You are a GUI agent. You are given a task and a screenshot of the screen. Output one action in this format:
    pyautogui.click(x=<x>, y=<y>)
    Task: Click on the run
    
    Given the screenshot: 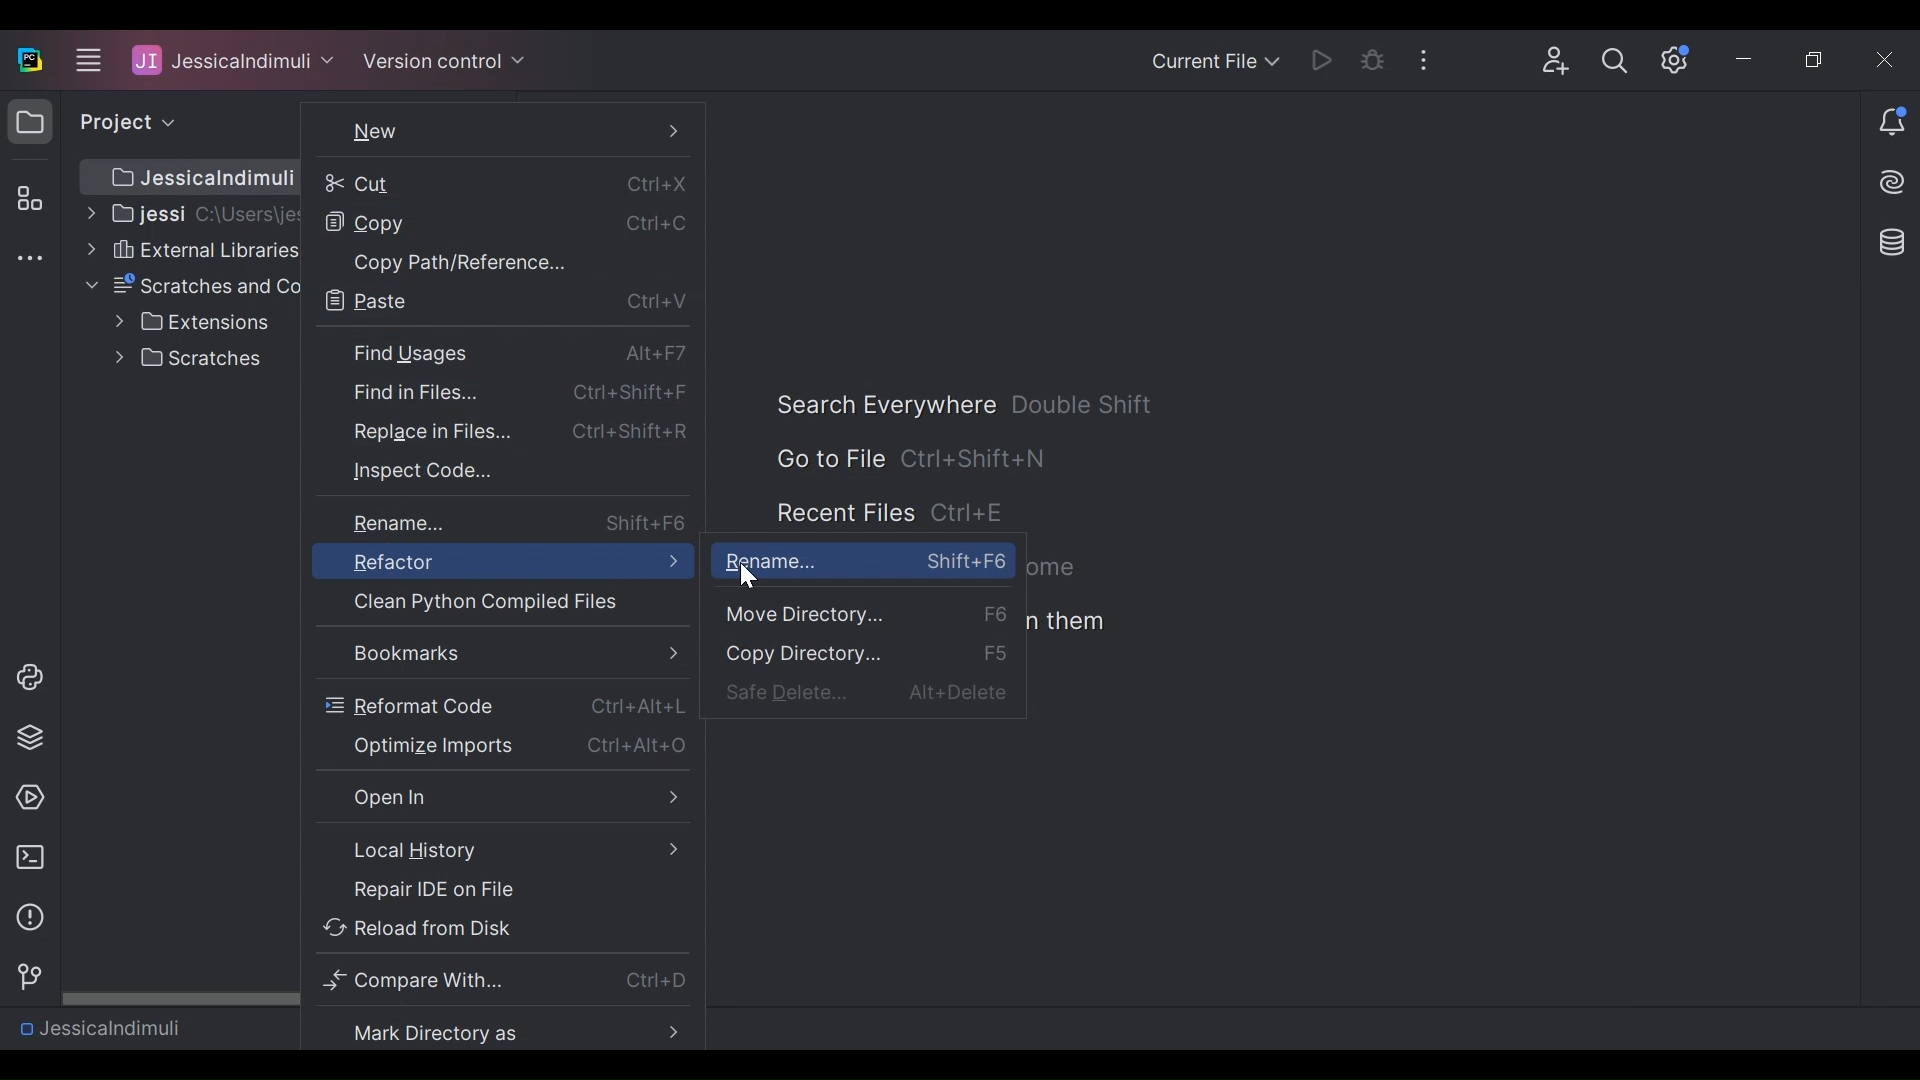 What is the action you would take?
    pyautogui.click(x=25, y=798)
    